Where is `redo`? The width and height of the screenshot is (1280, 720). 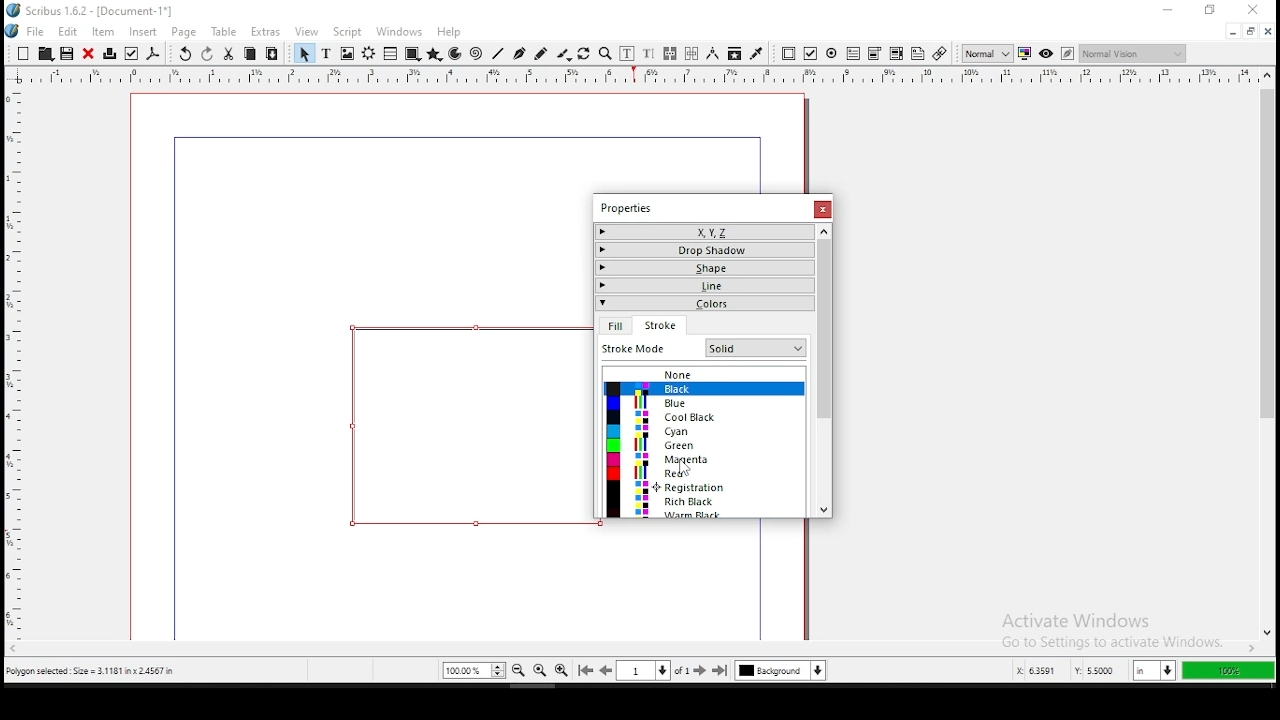
redo is located at coordinates (207, 54).